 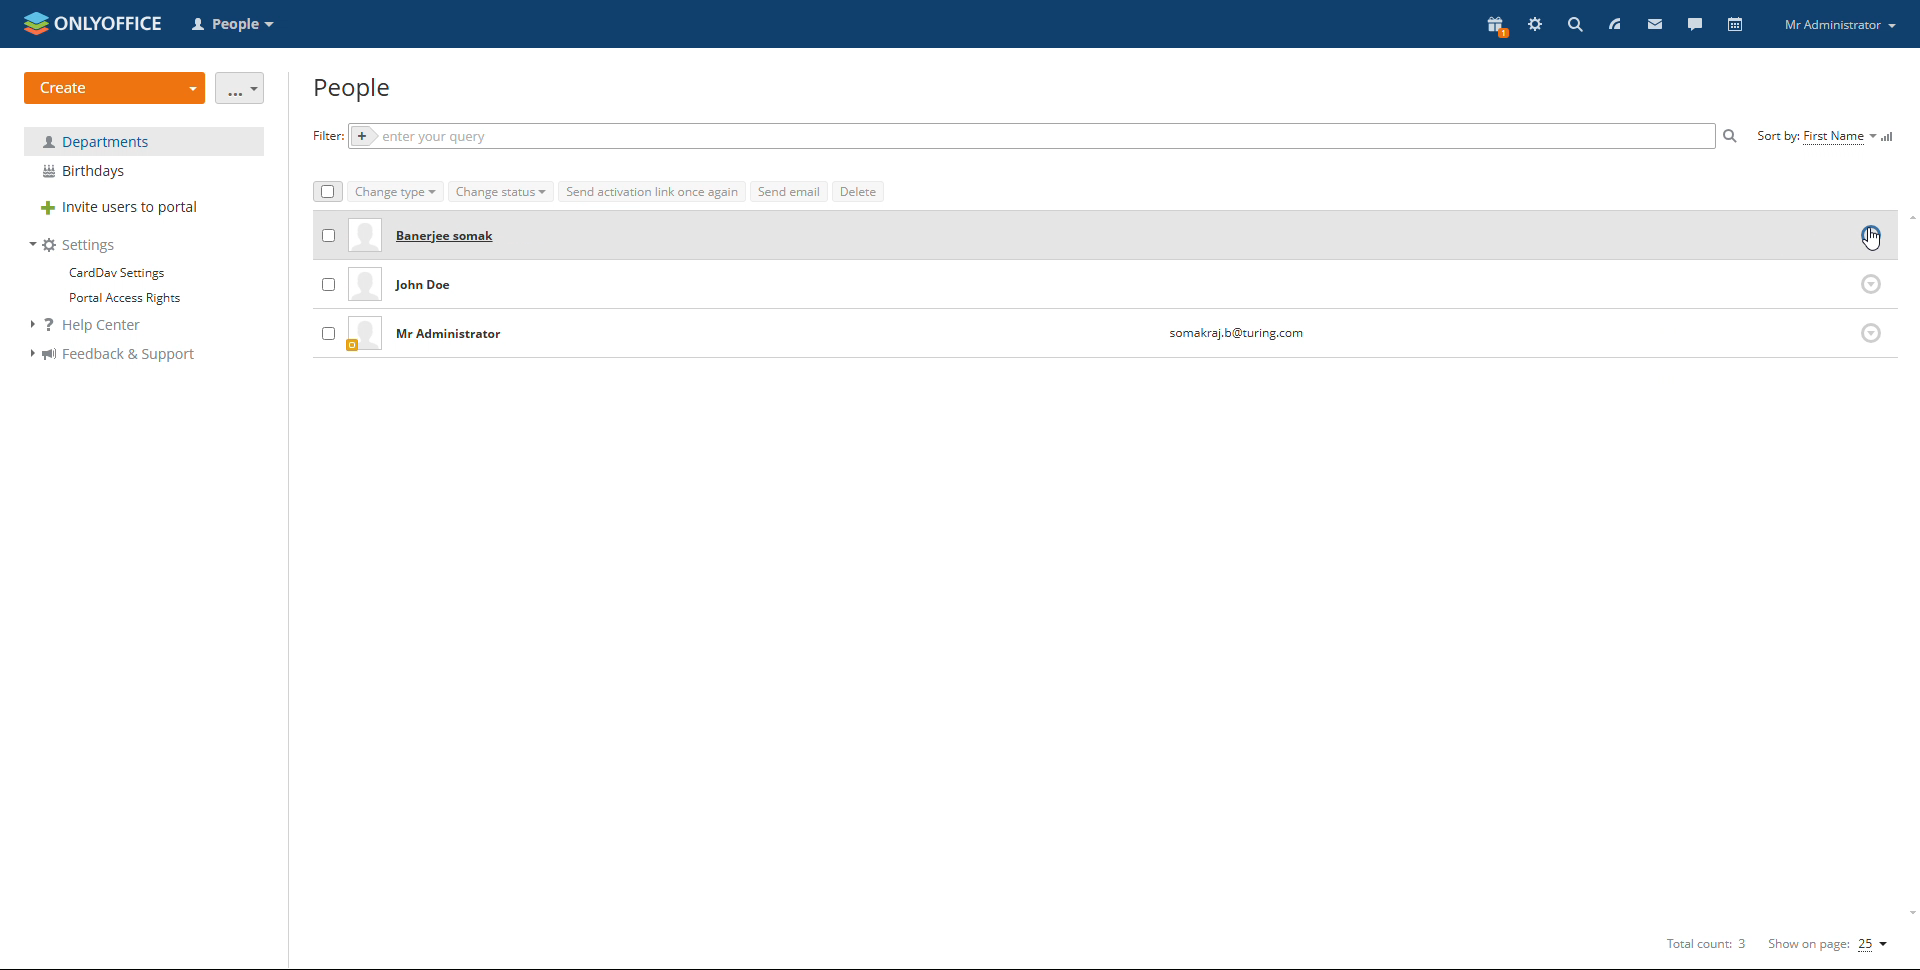 What do you see at coordinates (501, 192) in the screenshot?
I see `change status` at bounding box center [501, 192].